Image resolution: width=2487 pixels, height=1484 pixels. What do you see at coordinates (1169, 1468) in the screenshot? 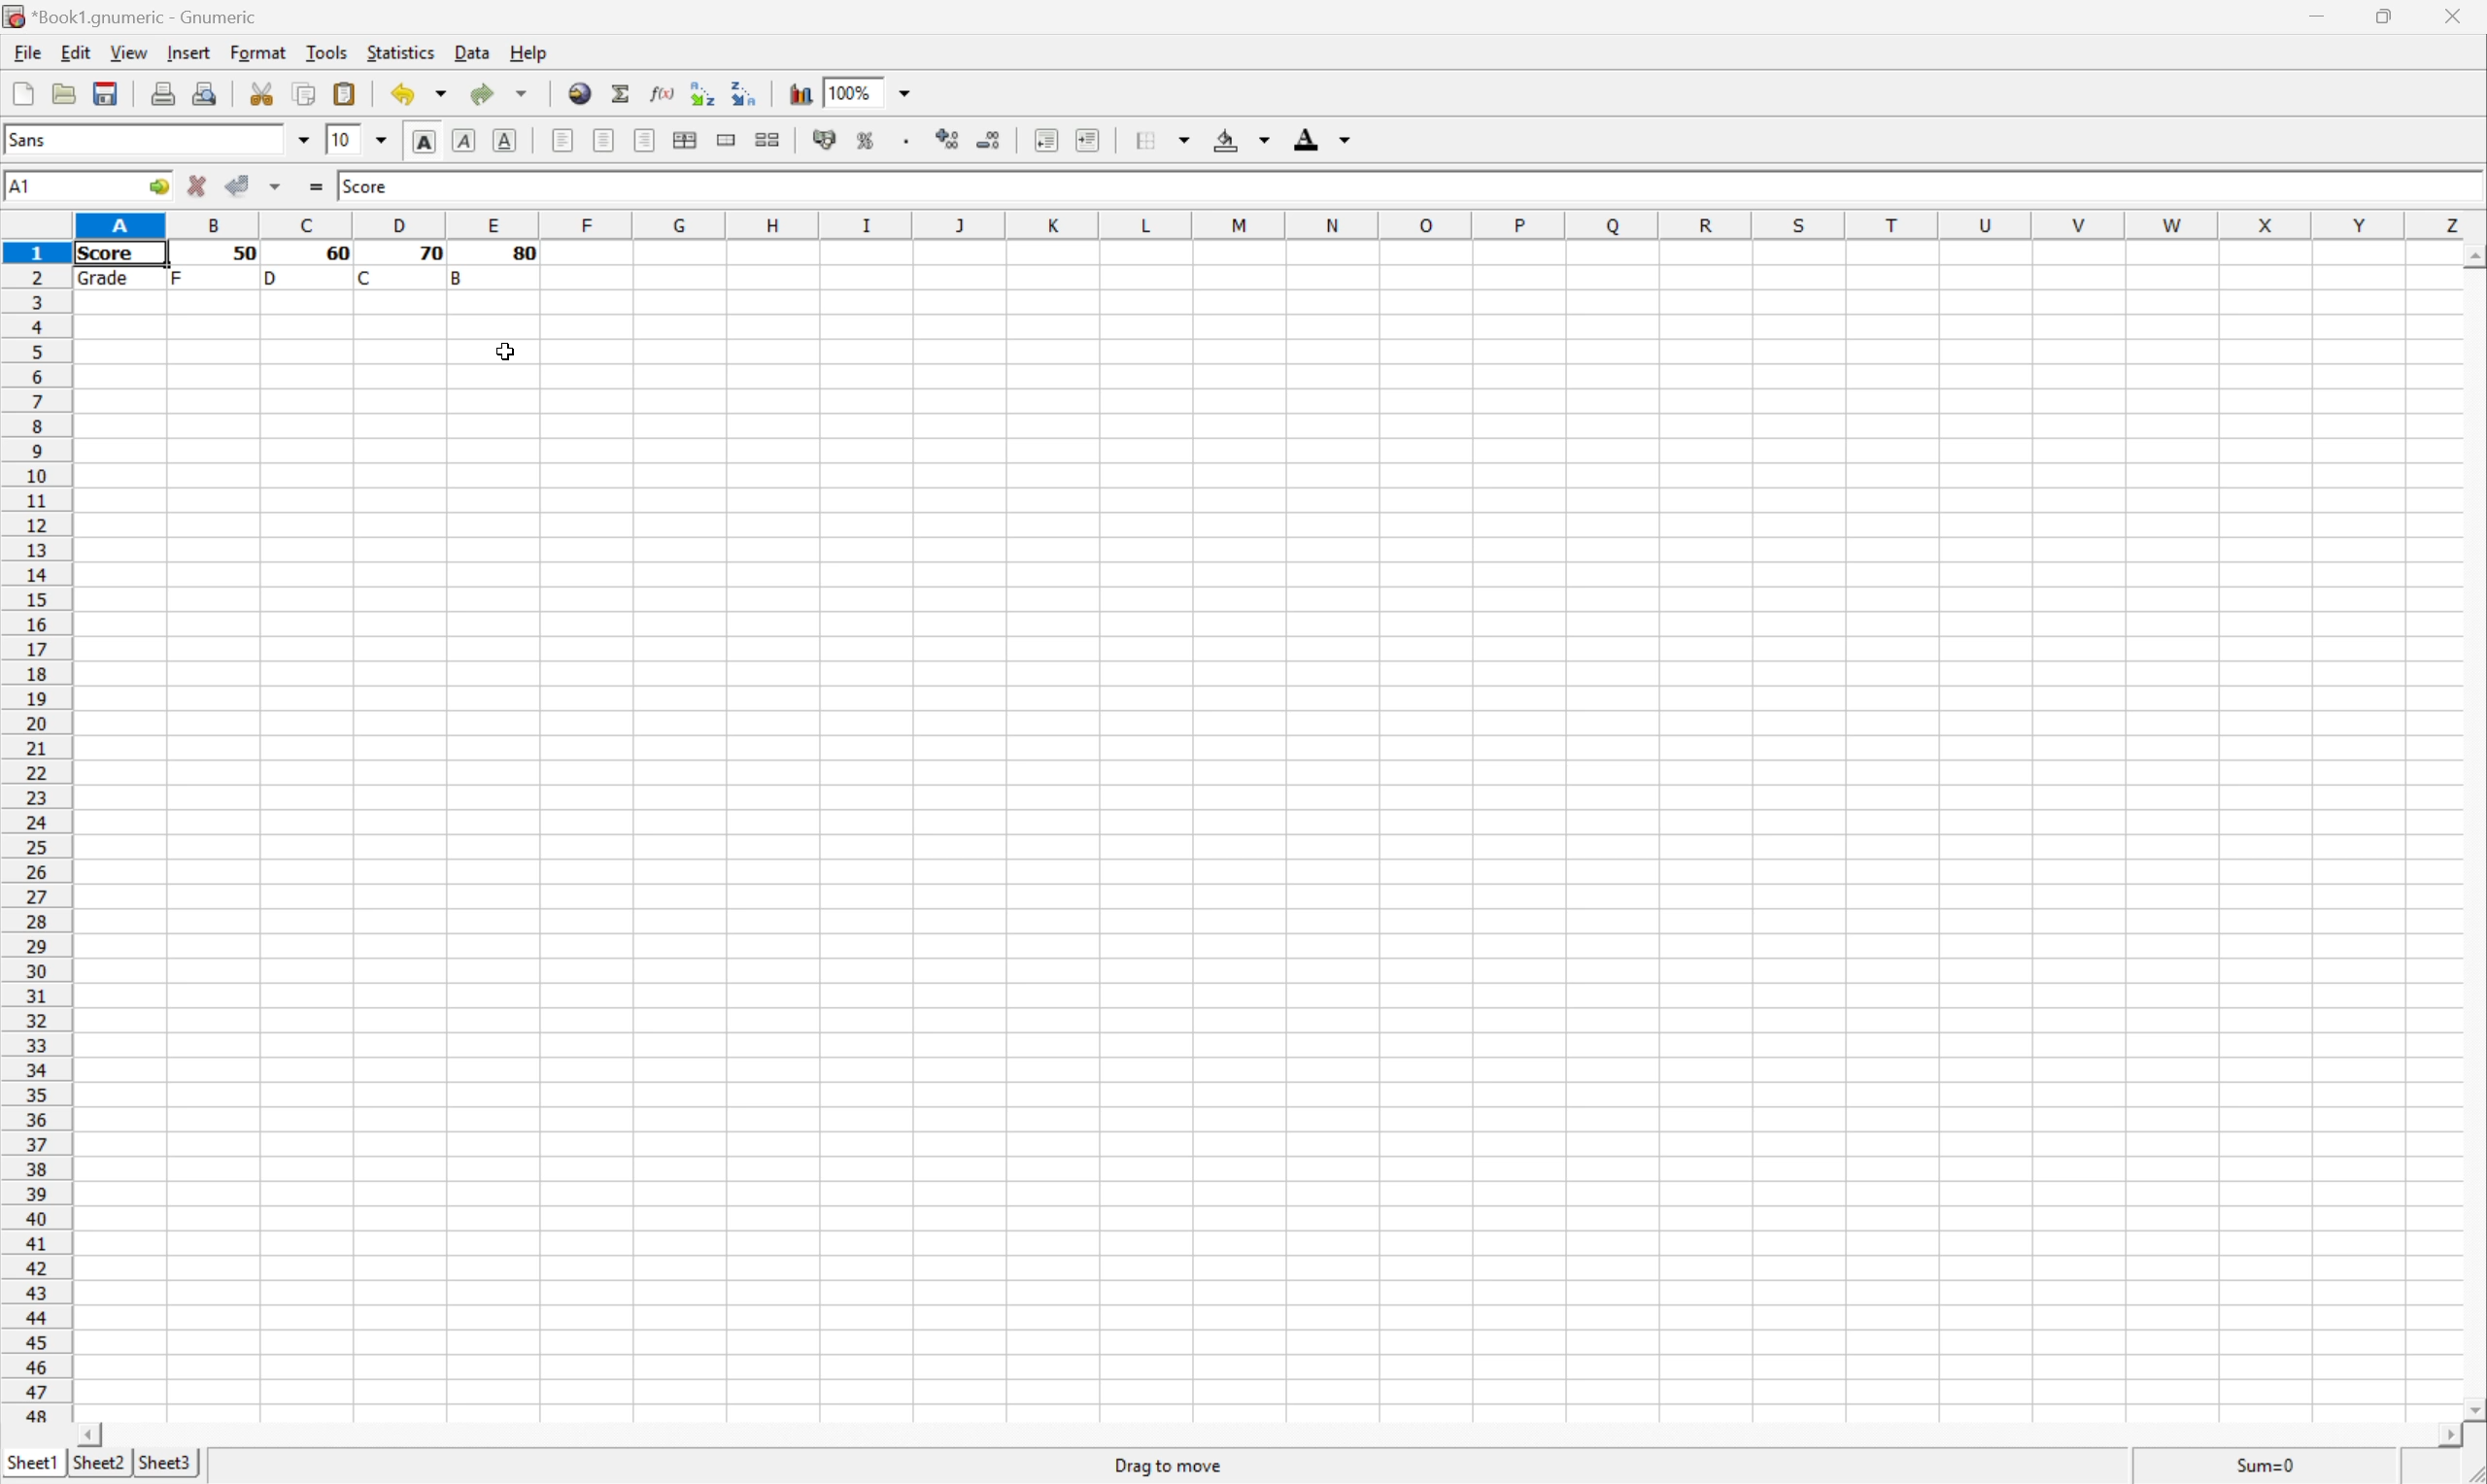
I see `Drag to move` at bounding box center [1169, 1468].